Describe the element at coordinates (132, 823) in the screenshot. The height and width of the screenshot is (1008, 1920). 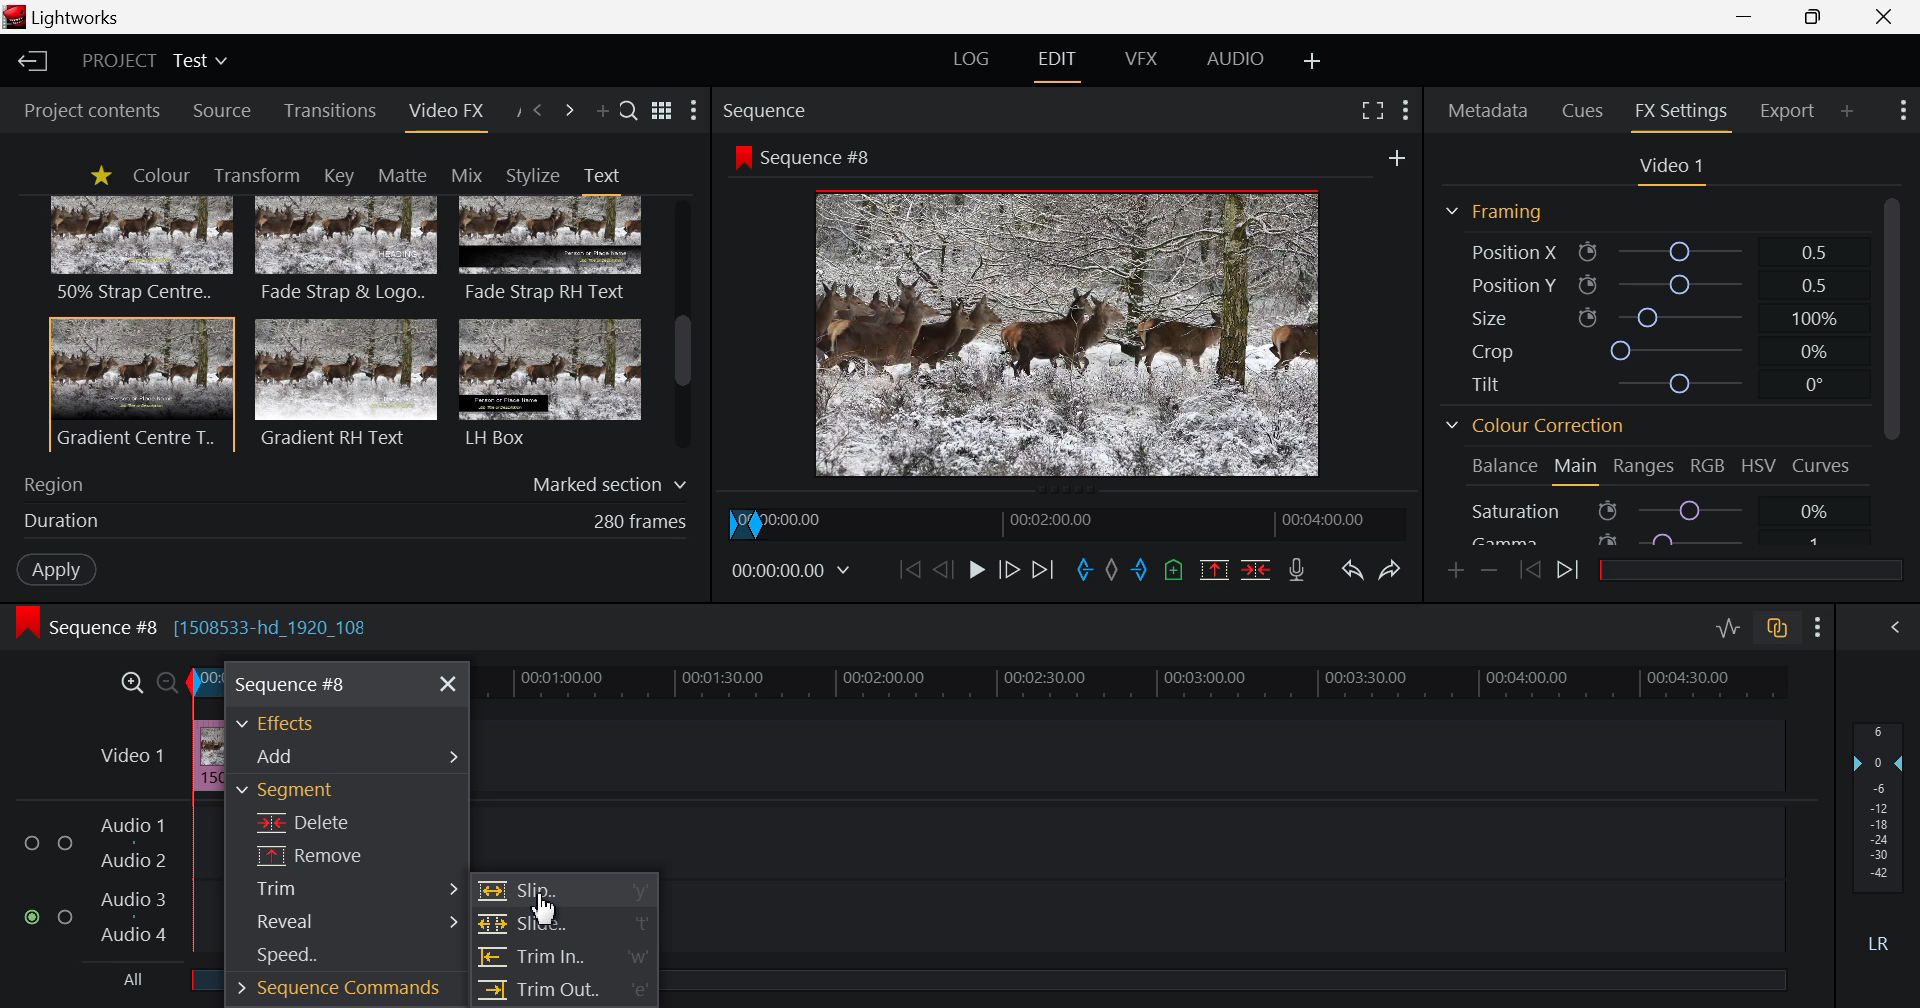
I see `audio 1` at that location.